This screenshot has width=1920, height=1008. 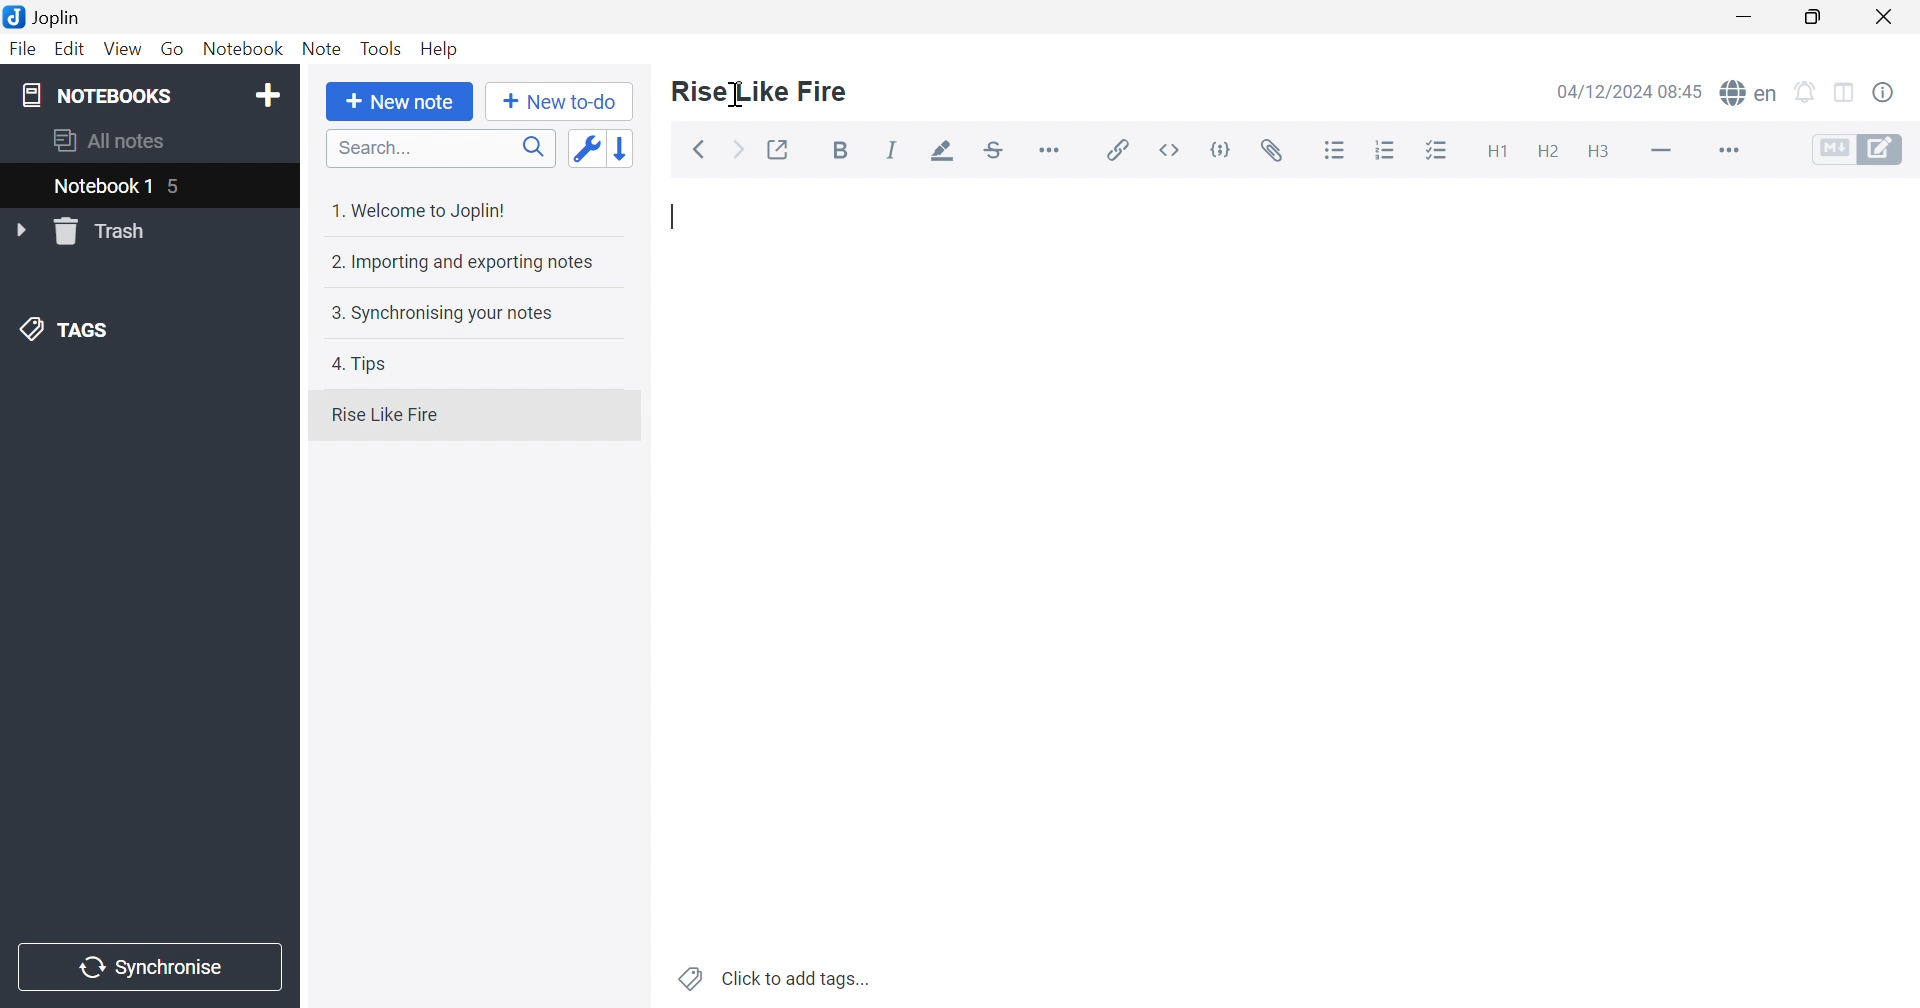 I want to click on Forward, so click(x=736, y=148).